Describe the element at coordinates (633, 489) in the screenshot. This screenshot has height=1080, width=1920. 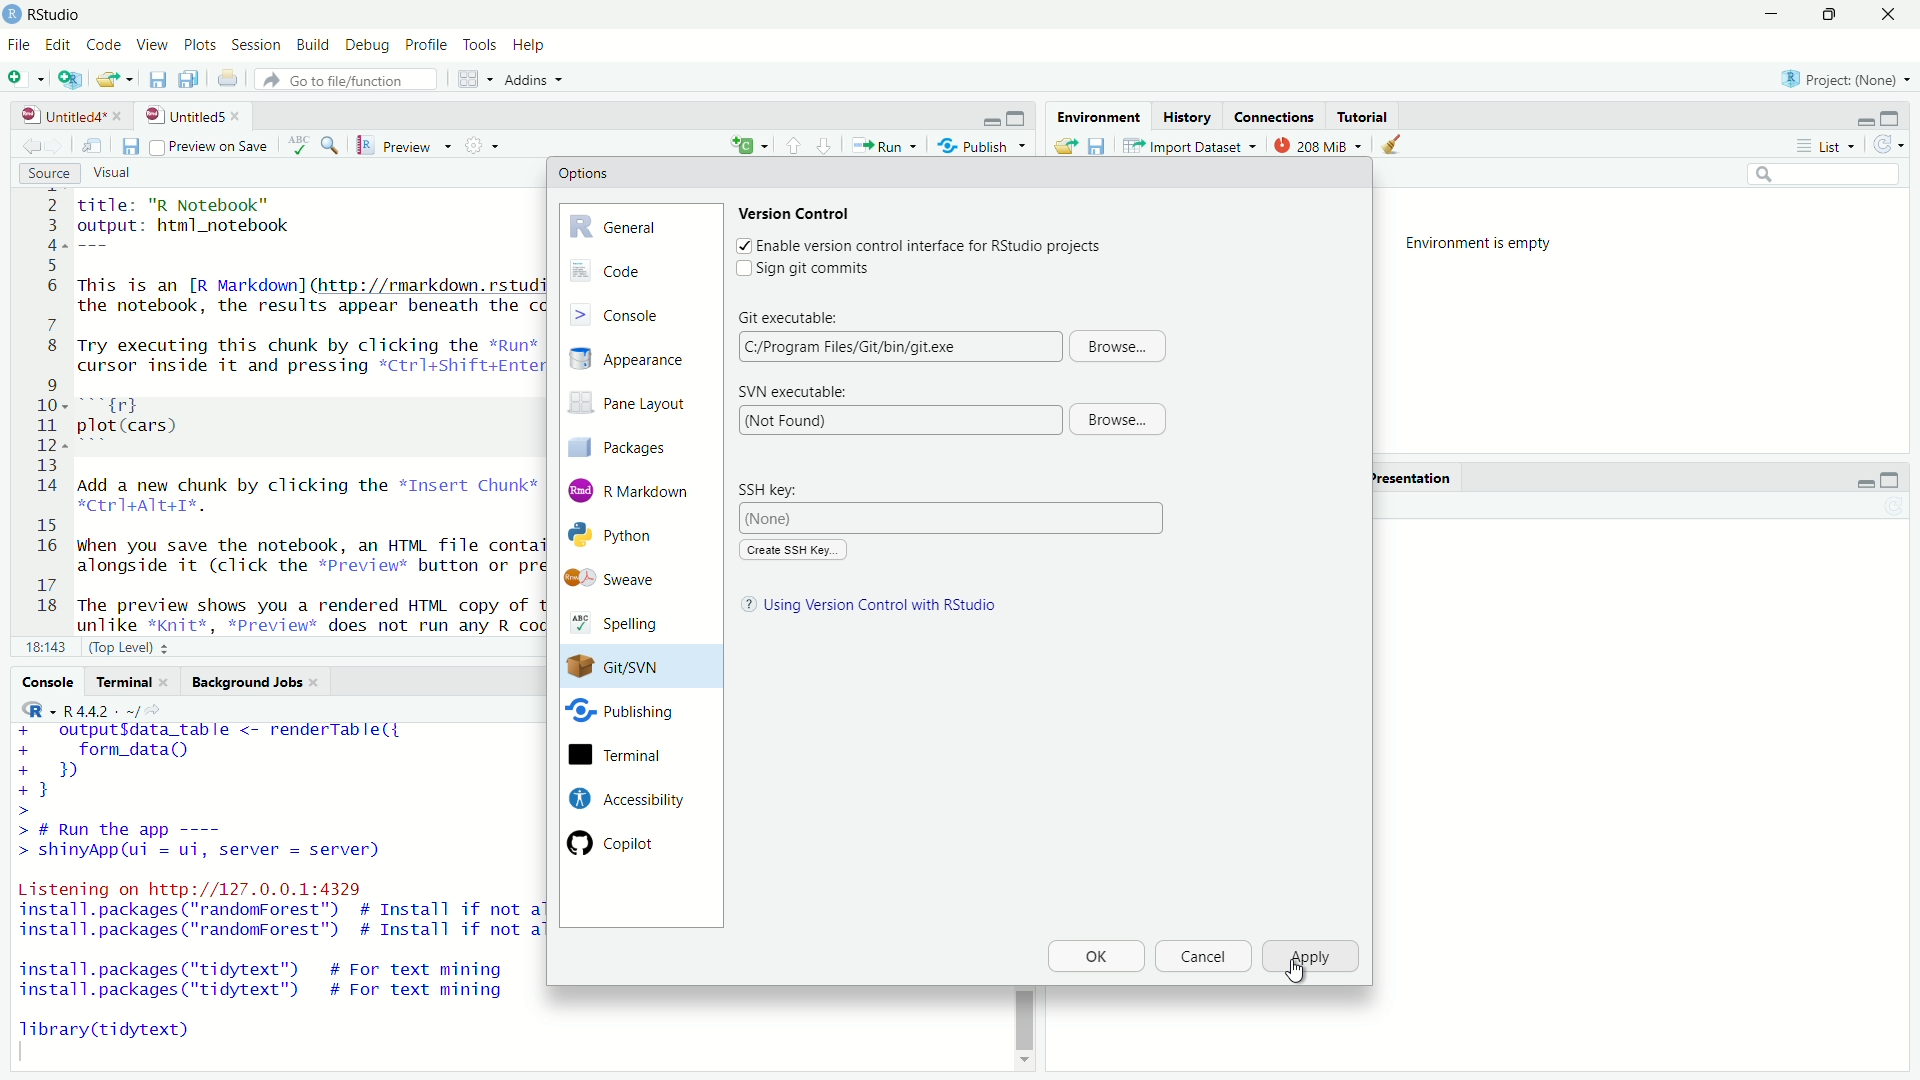
I see `Markdown` at that location.